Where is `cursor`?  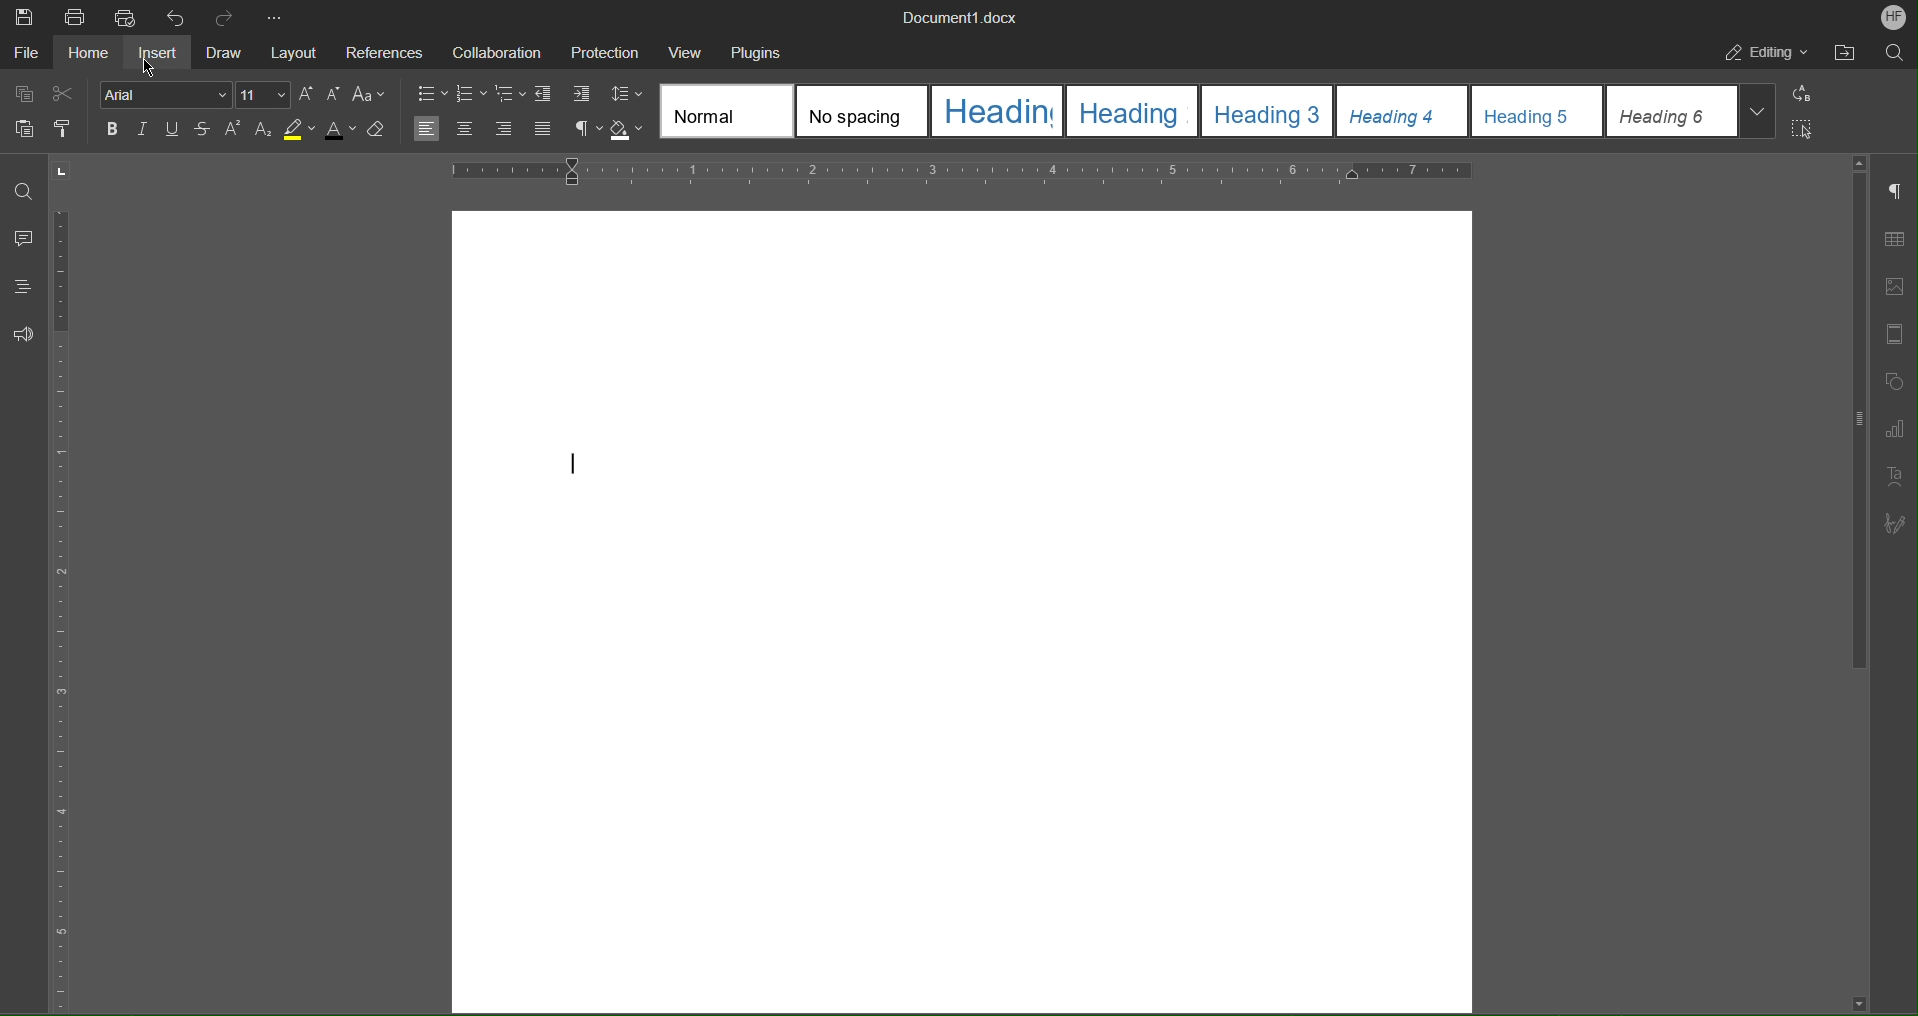
cursor is located at coordinates (152, 65).